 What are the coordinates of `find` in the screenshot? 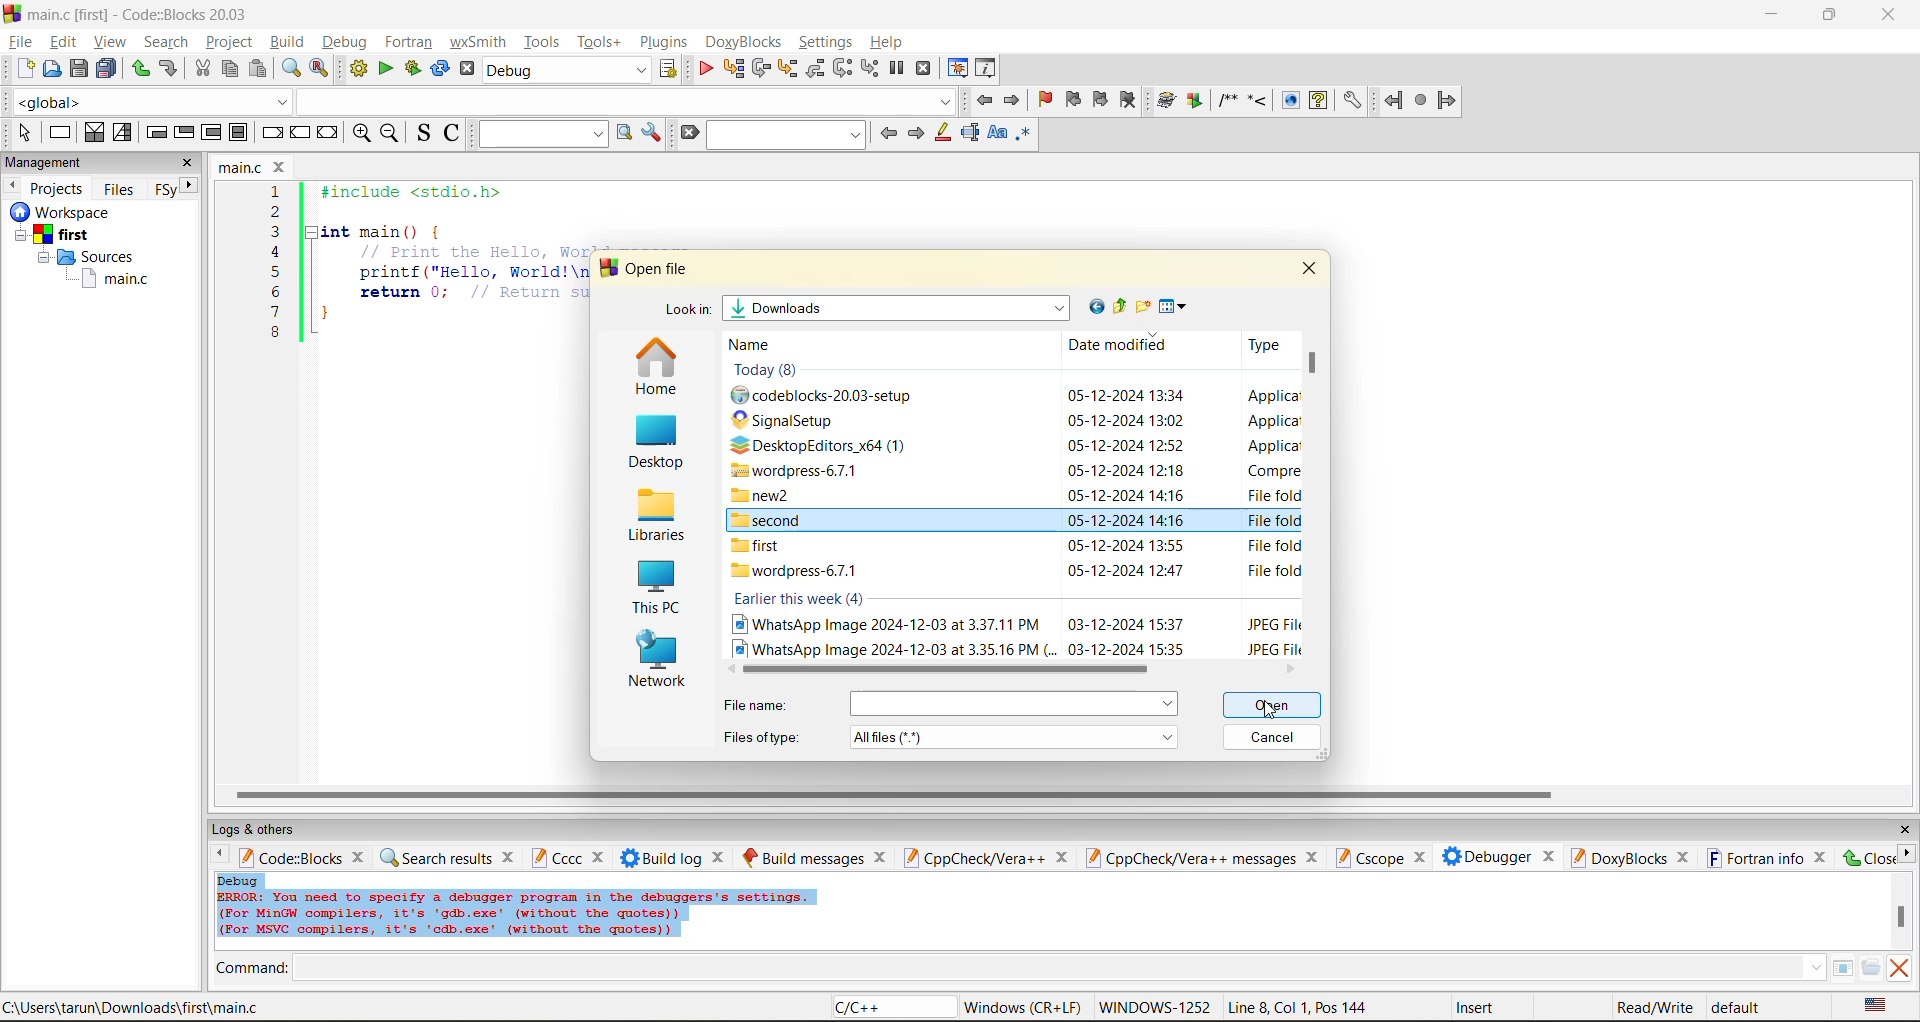 It's located at (290, 68).